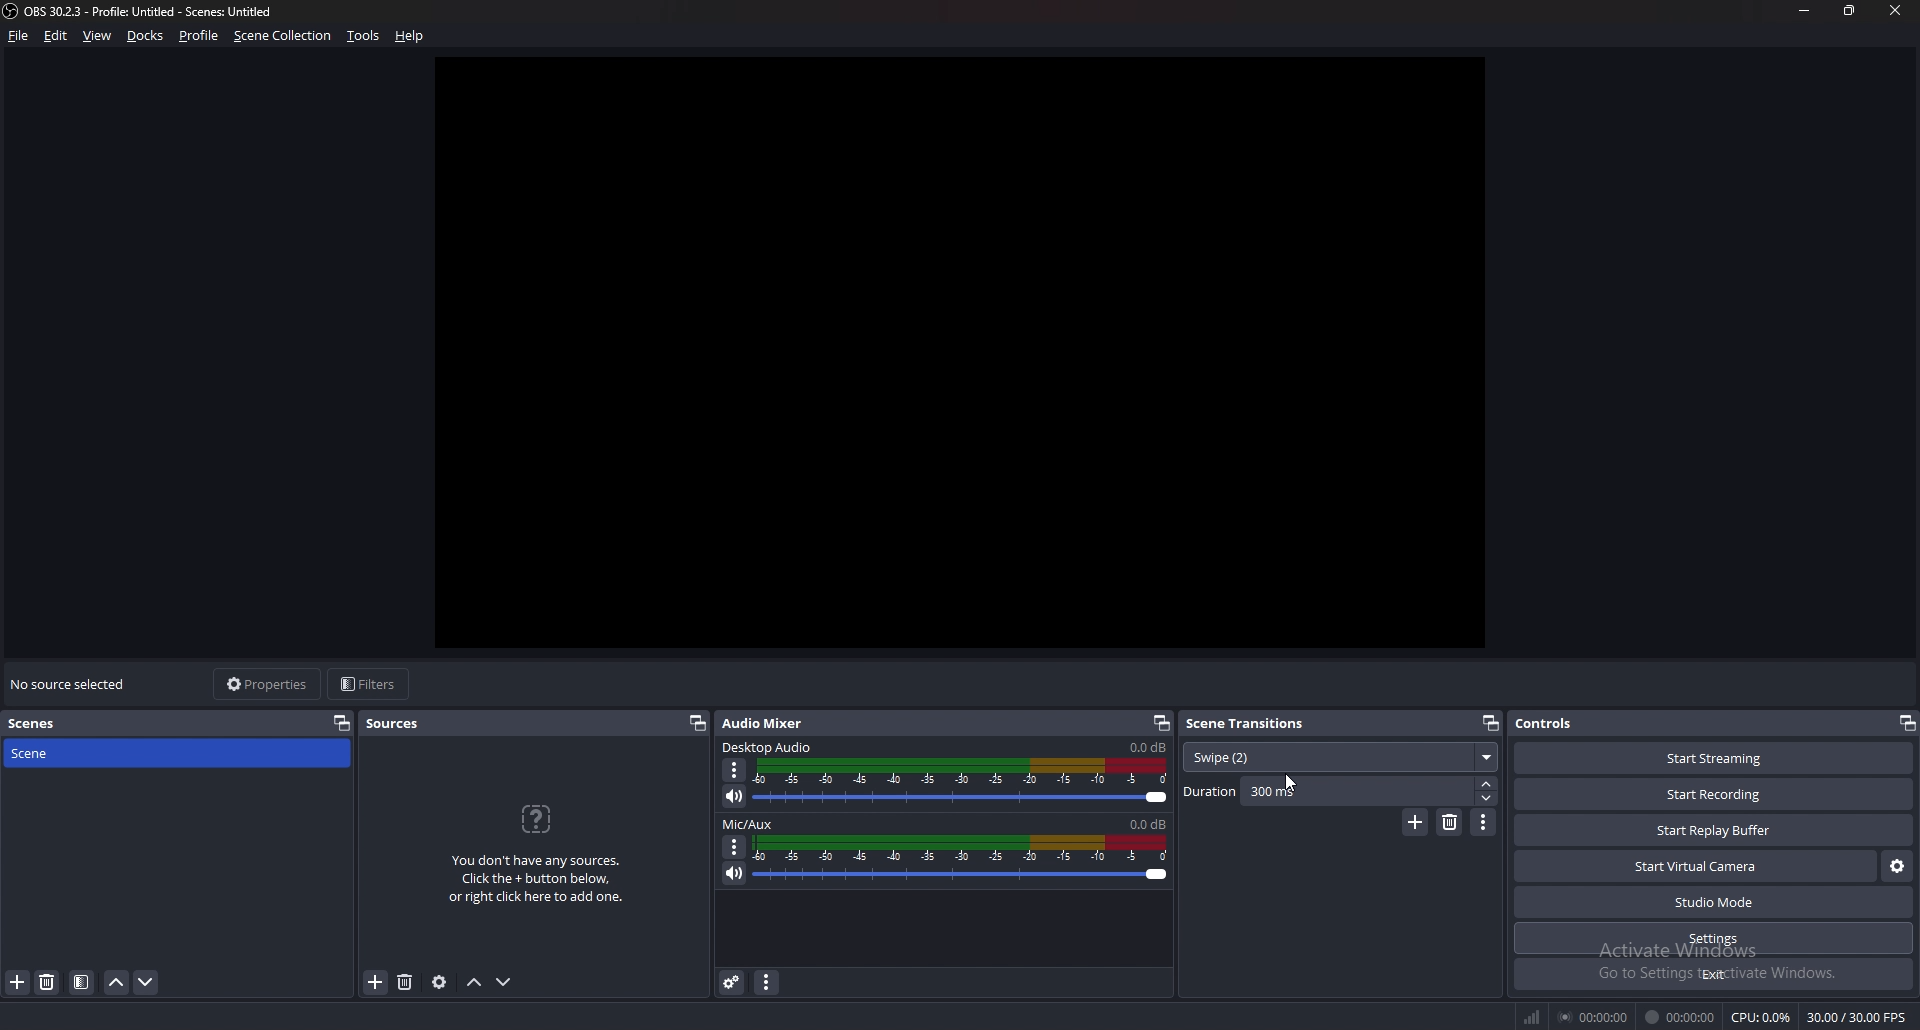 The width and height of the screenshot is (1920, 1030). What do you see at coordinates (1859, 1017) in the screenshot?
I see `fps` at bounding box center [1859, 1017].